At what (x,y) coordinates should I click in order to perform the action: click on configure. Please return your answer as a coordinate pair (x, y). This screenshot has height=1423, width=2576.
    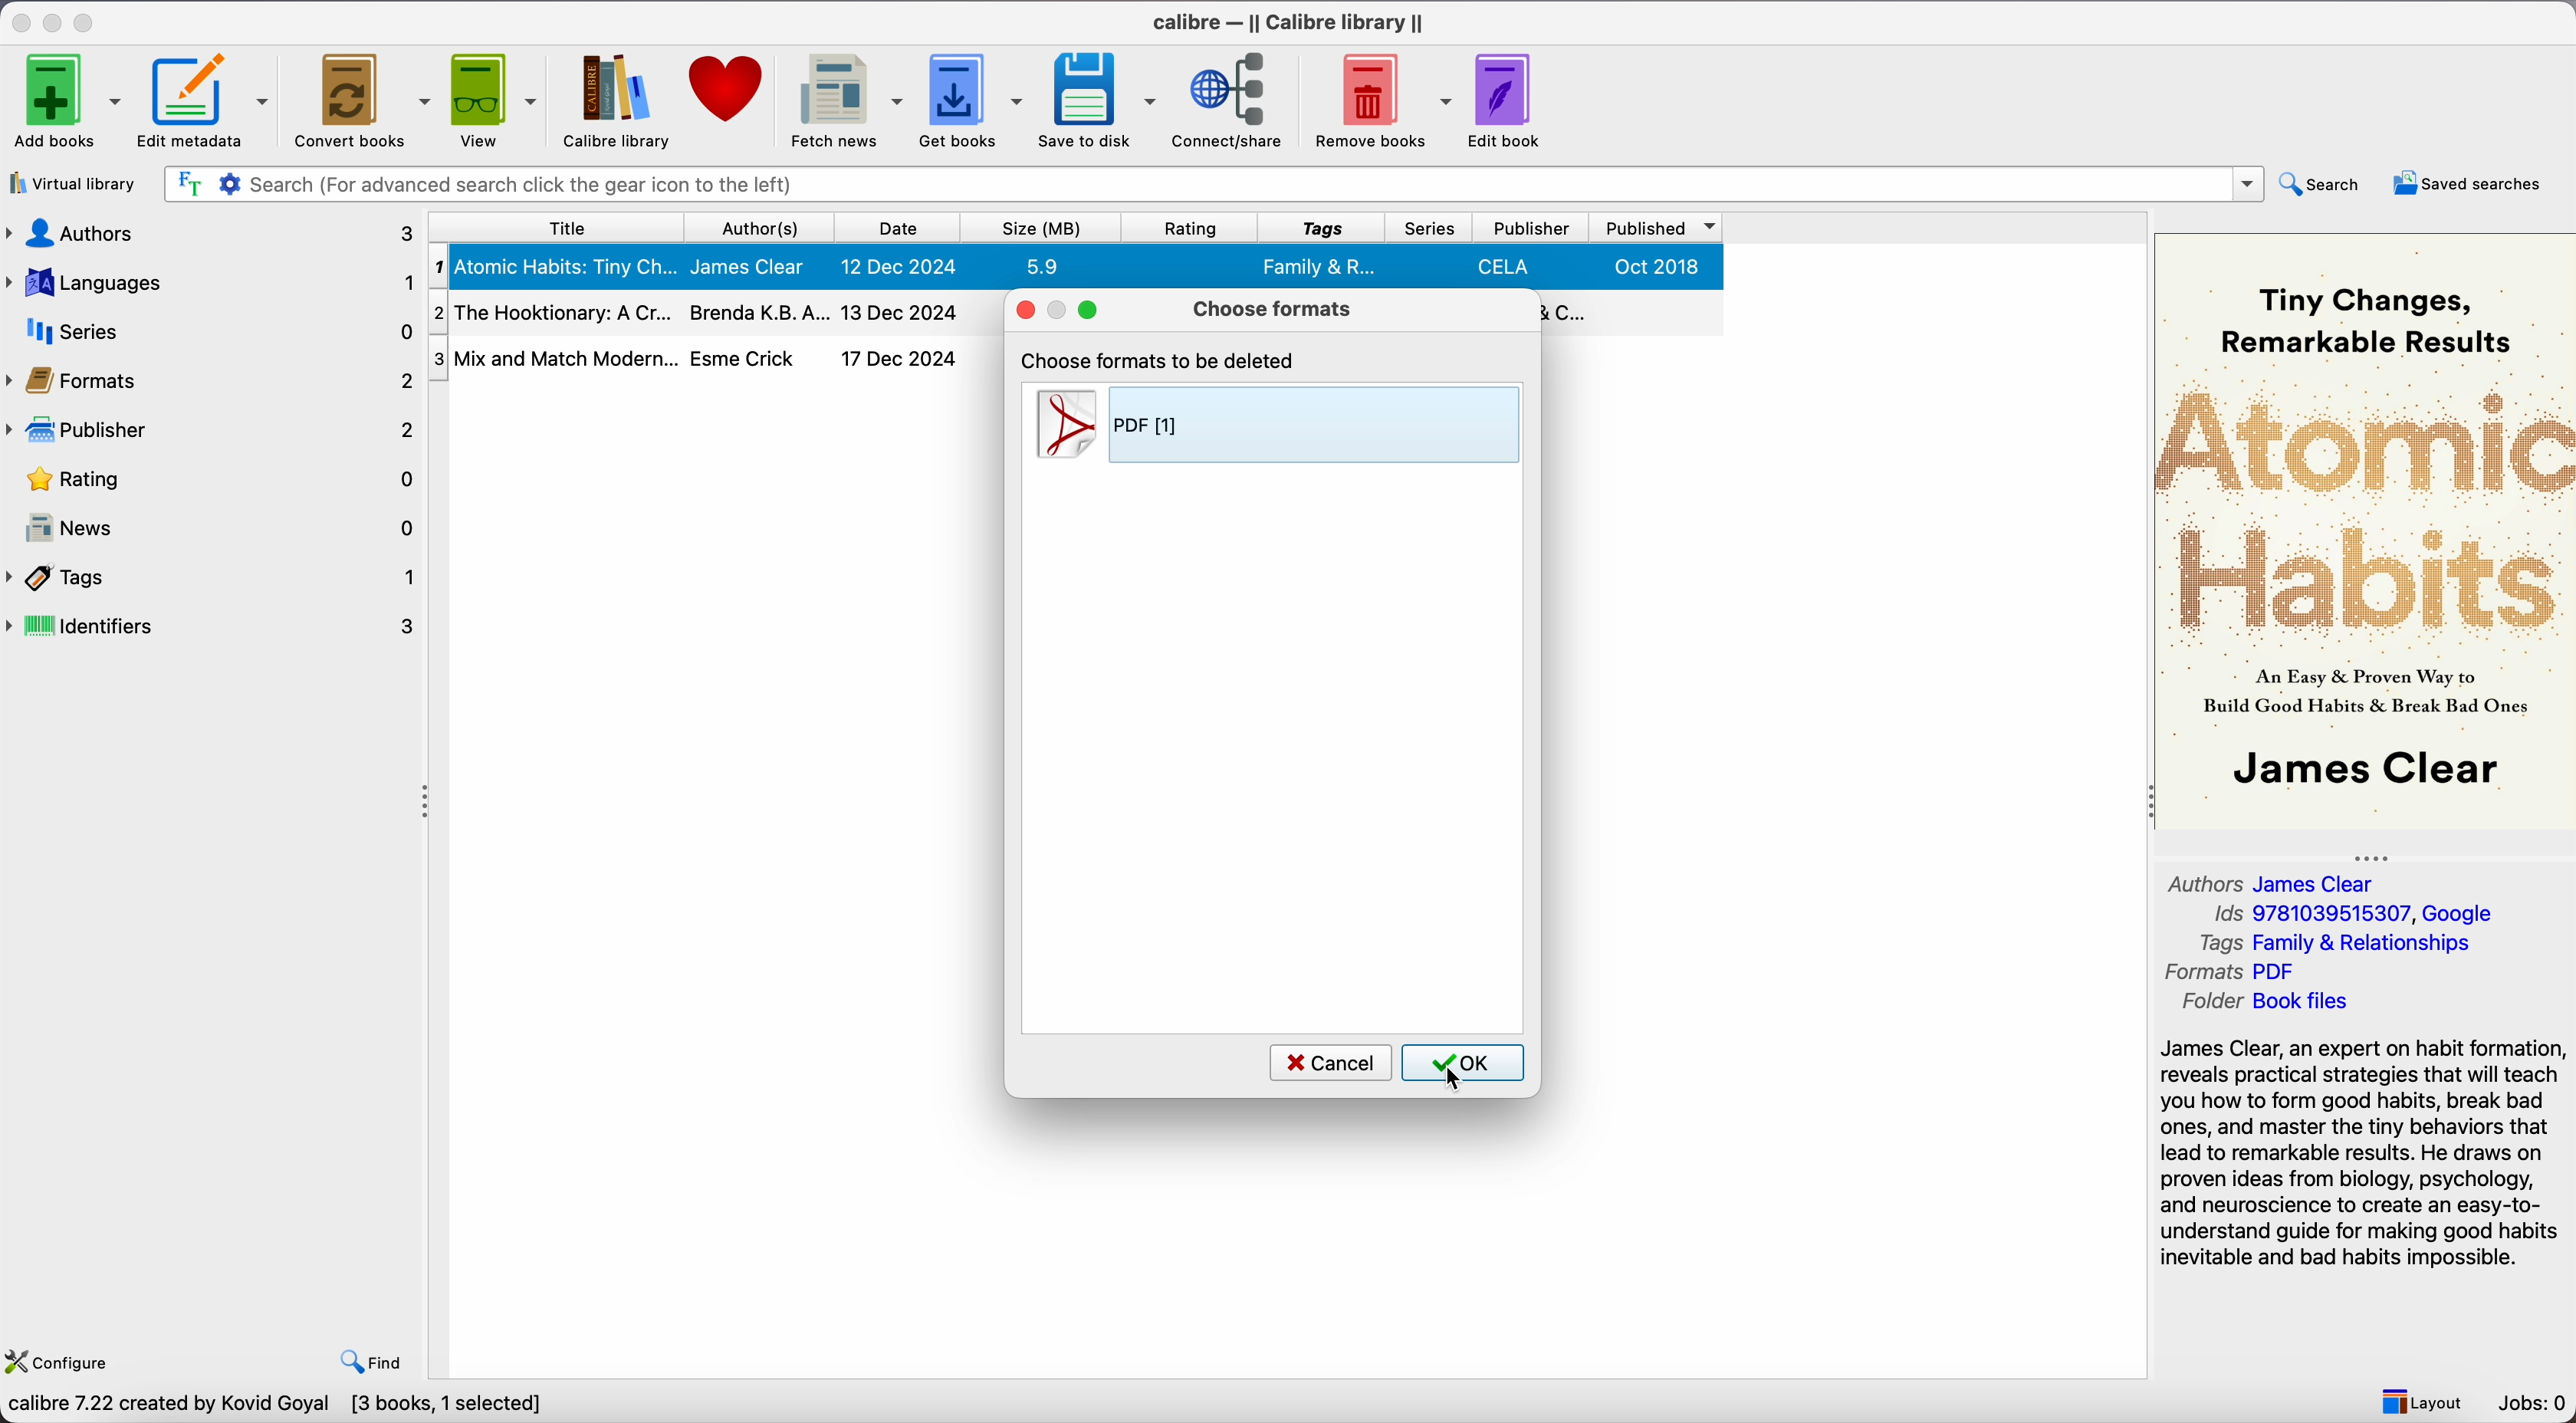
    Looking at the image, I should click on (60, 1361).